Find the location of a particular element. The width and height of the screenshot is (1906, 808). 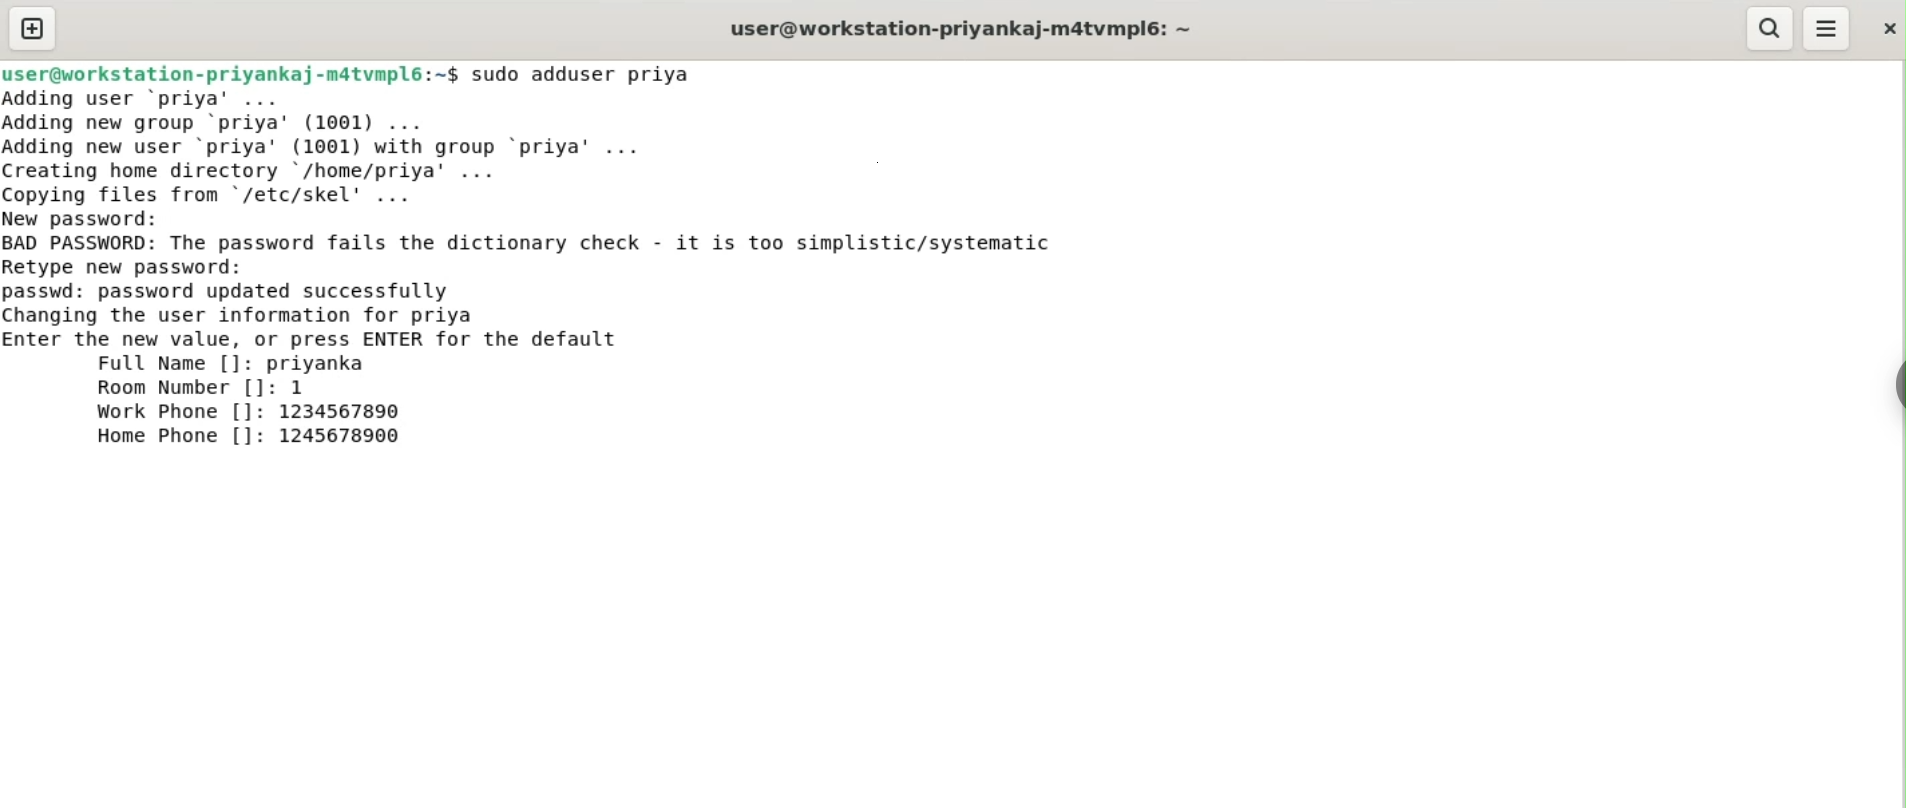

new password is located at coordinates (96, 218).